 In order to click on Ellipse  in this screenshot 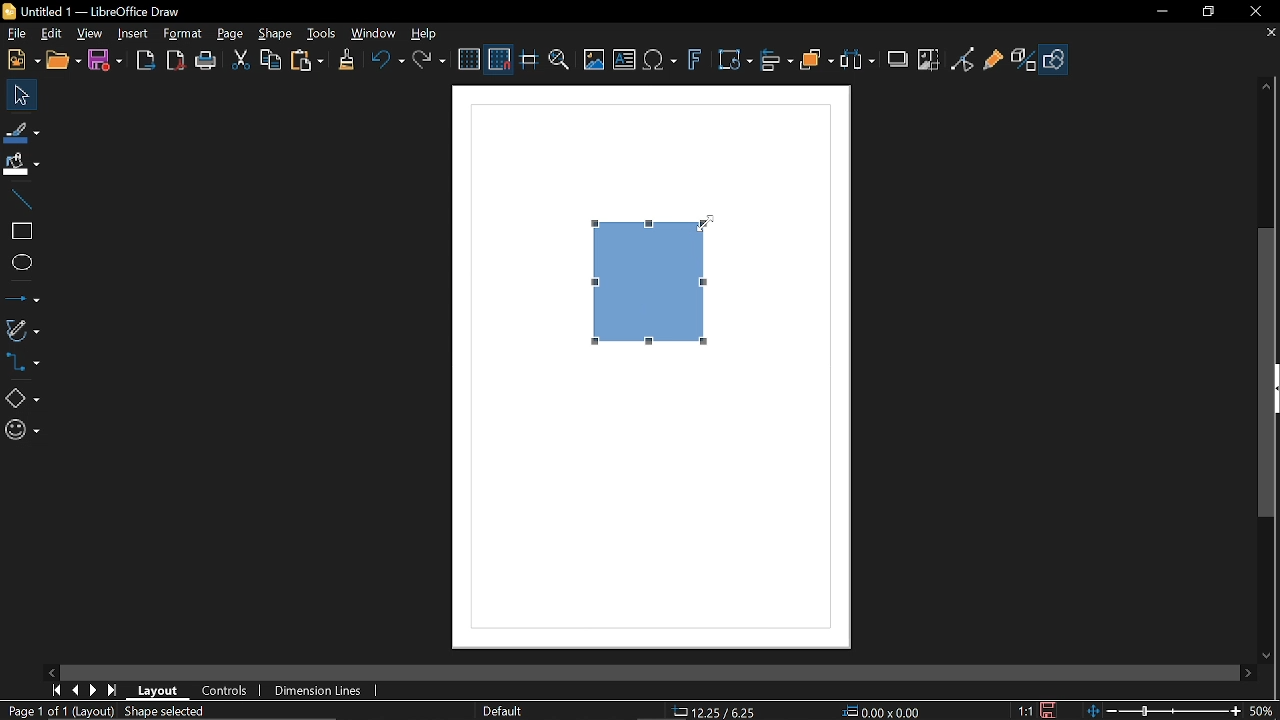, I will do `click(20, 263)`.